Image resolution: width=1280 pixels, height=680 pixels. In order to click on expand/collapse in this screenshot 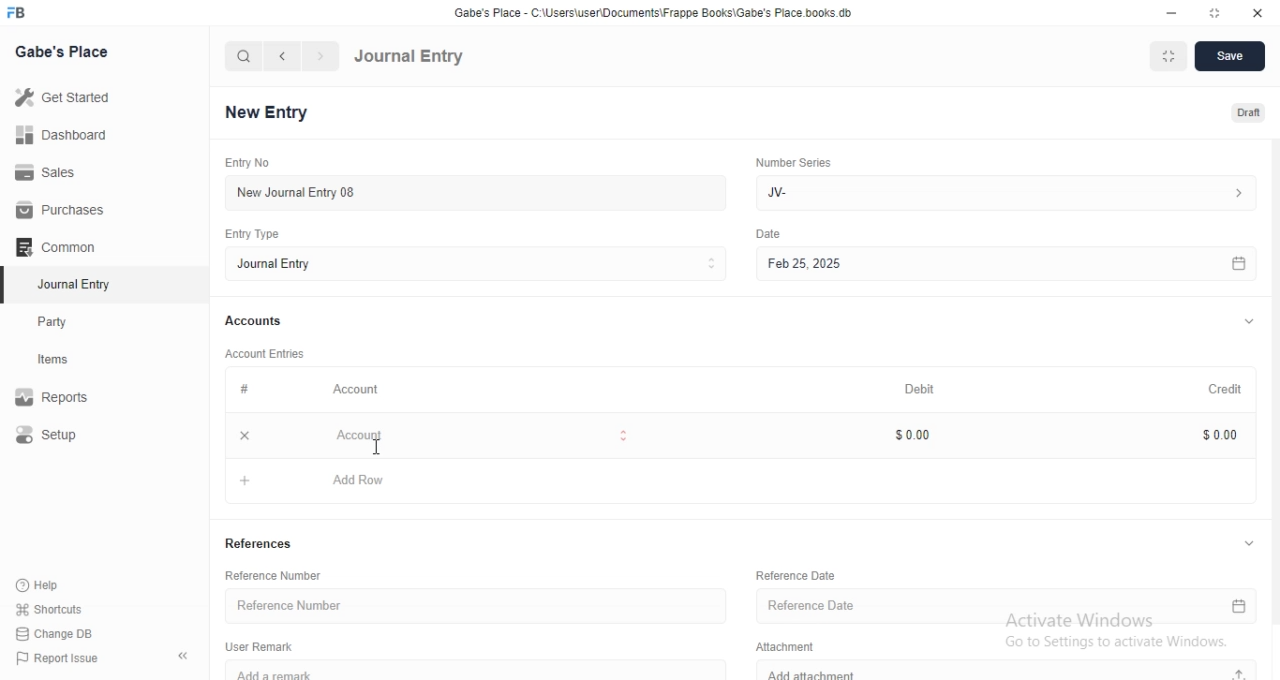, I will do `click(1248, 543)`.